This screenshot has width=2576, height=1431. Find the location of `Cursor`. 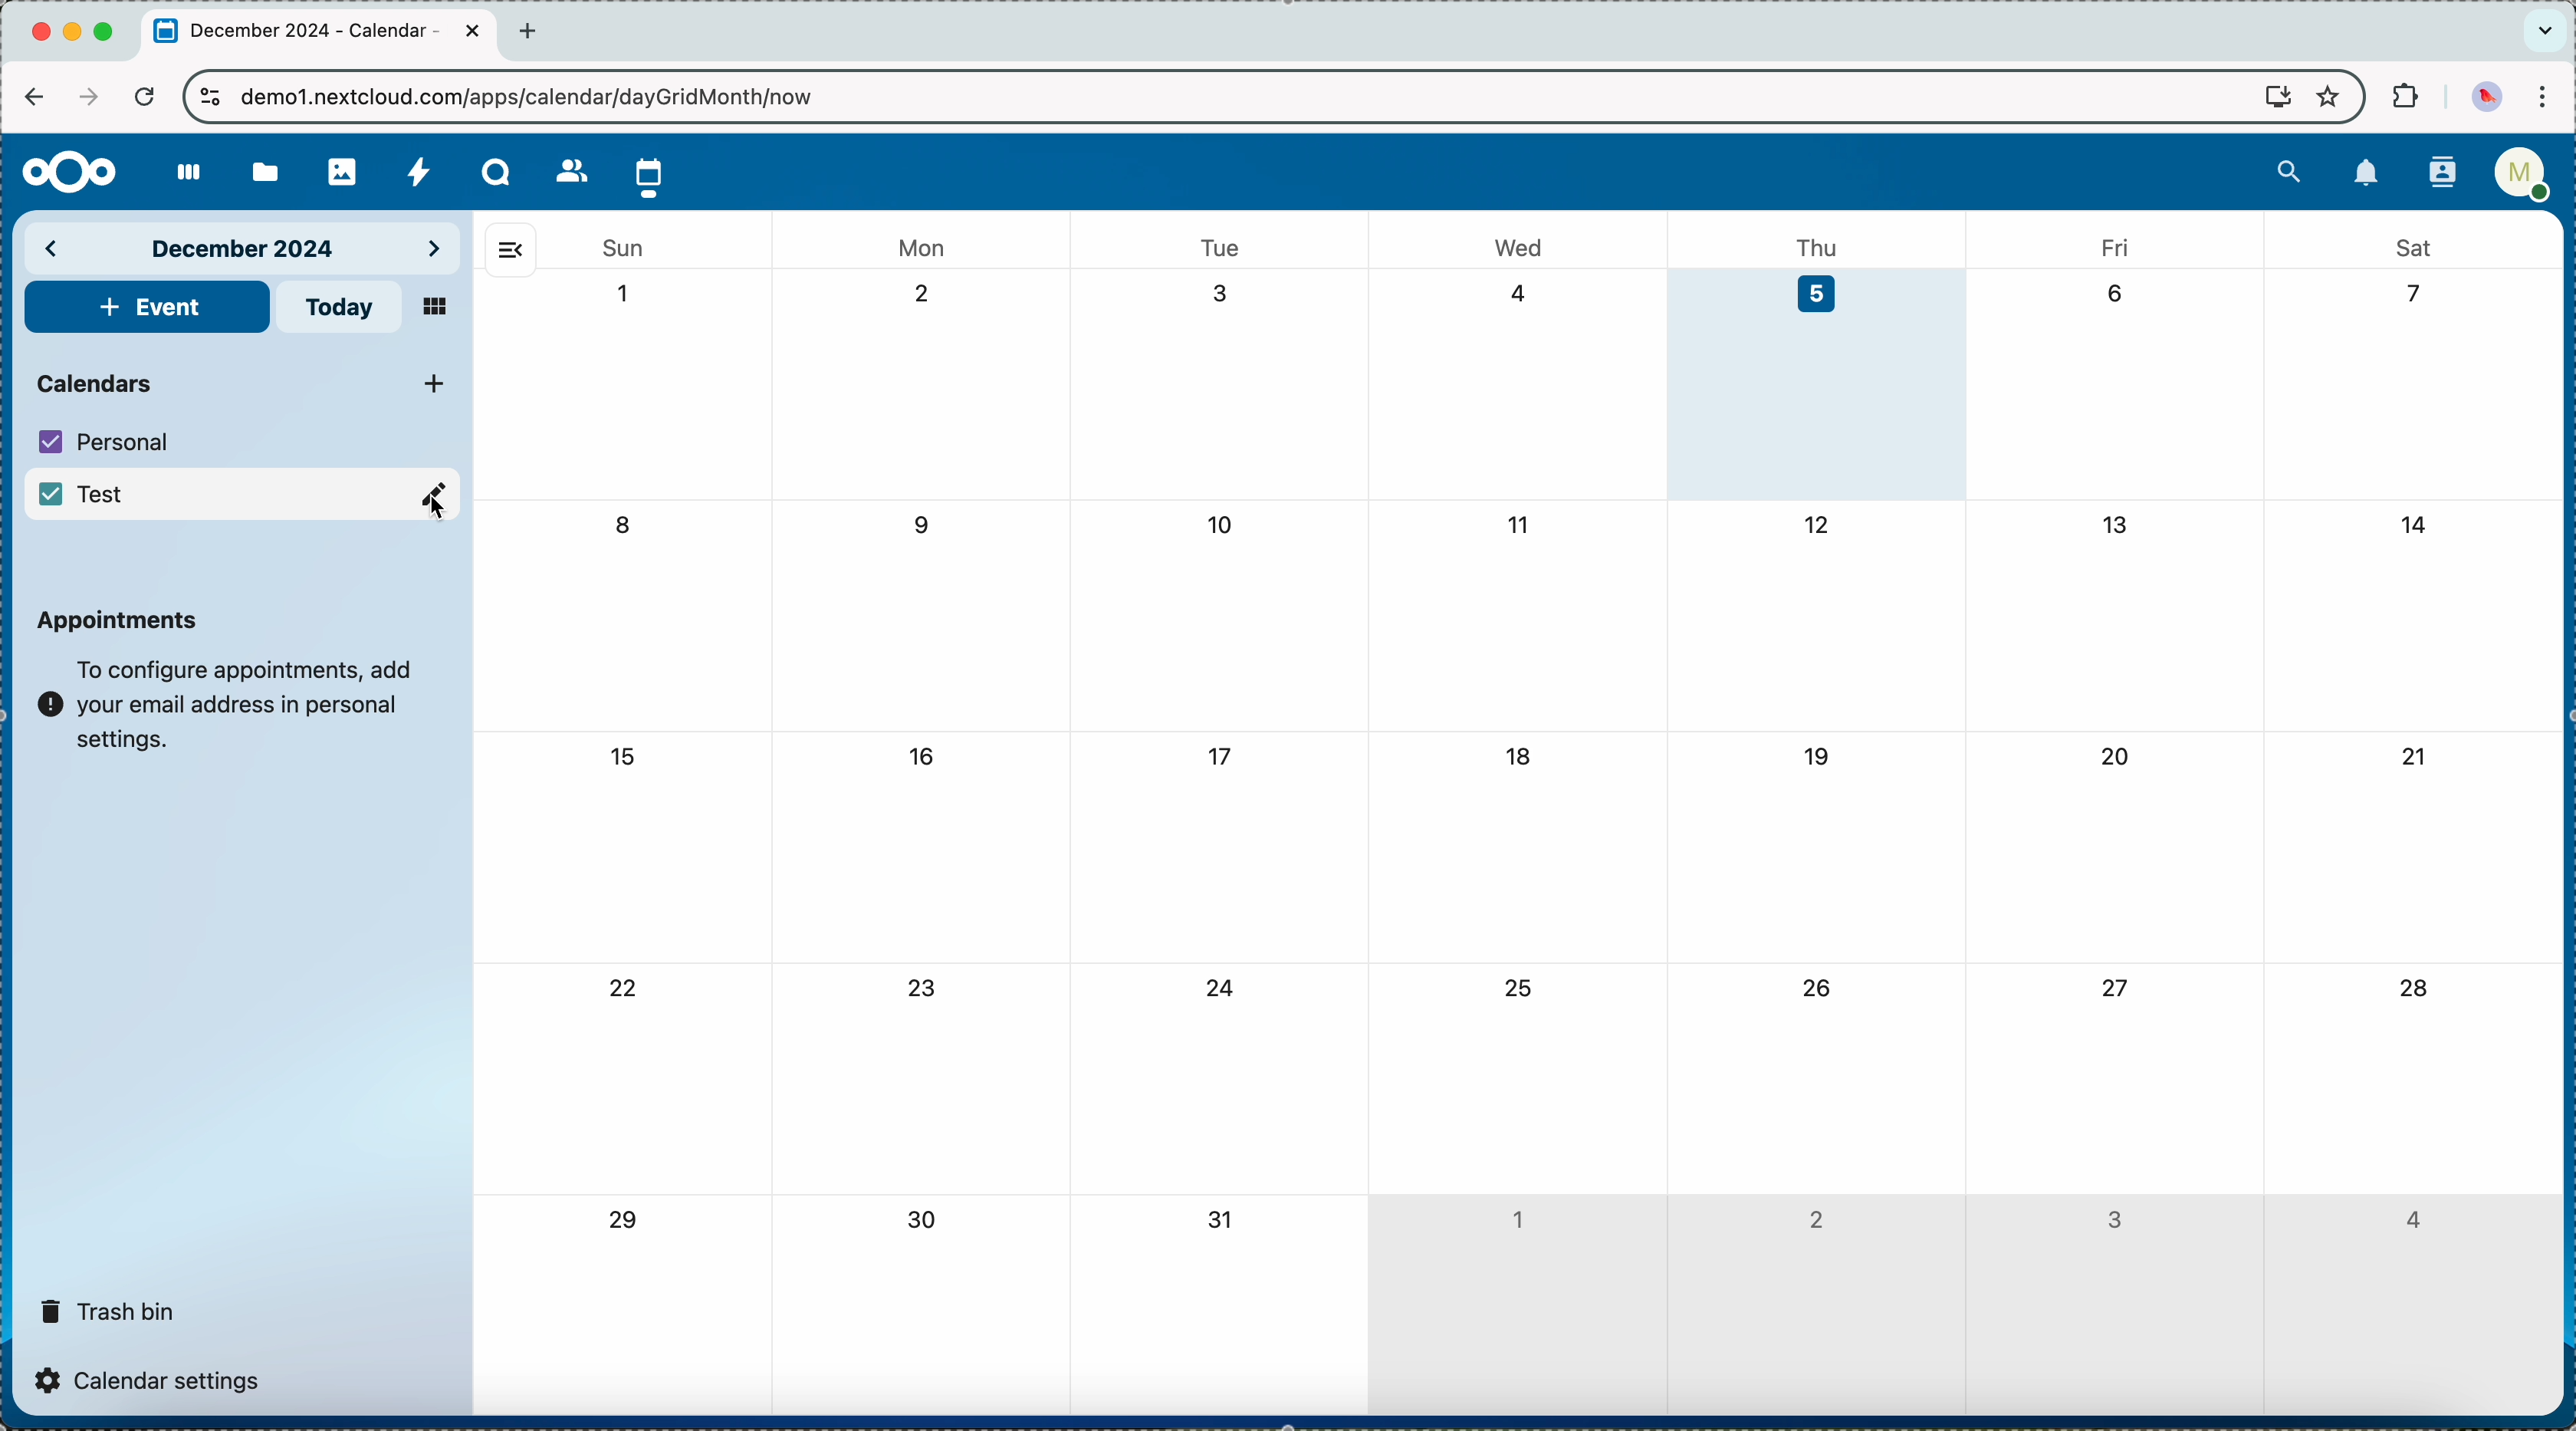

Cursor is located at coordinates (440, 505).